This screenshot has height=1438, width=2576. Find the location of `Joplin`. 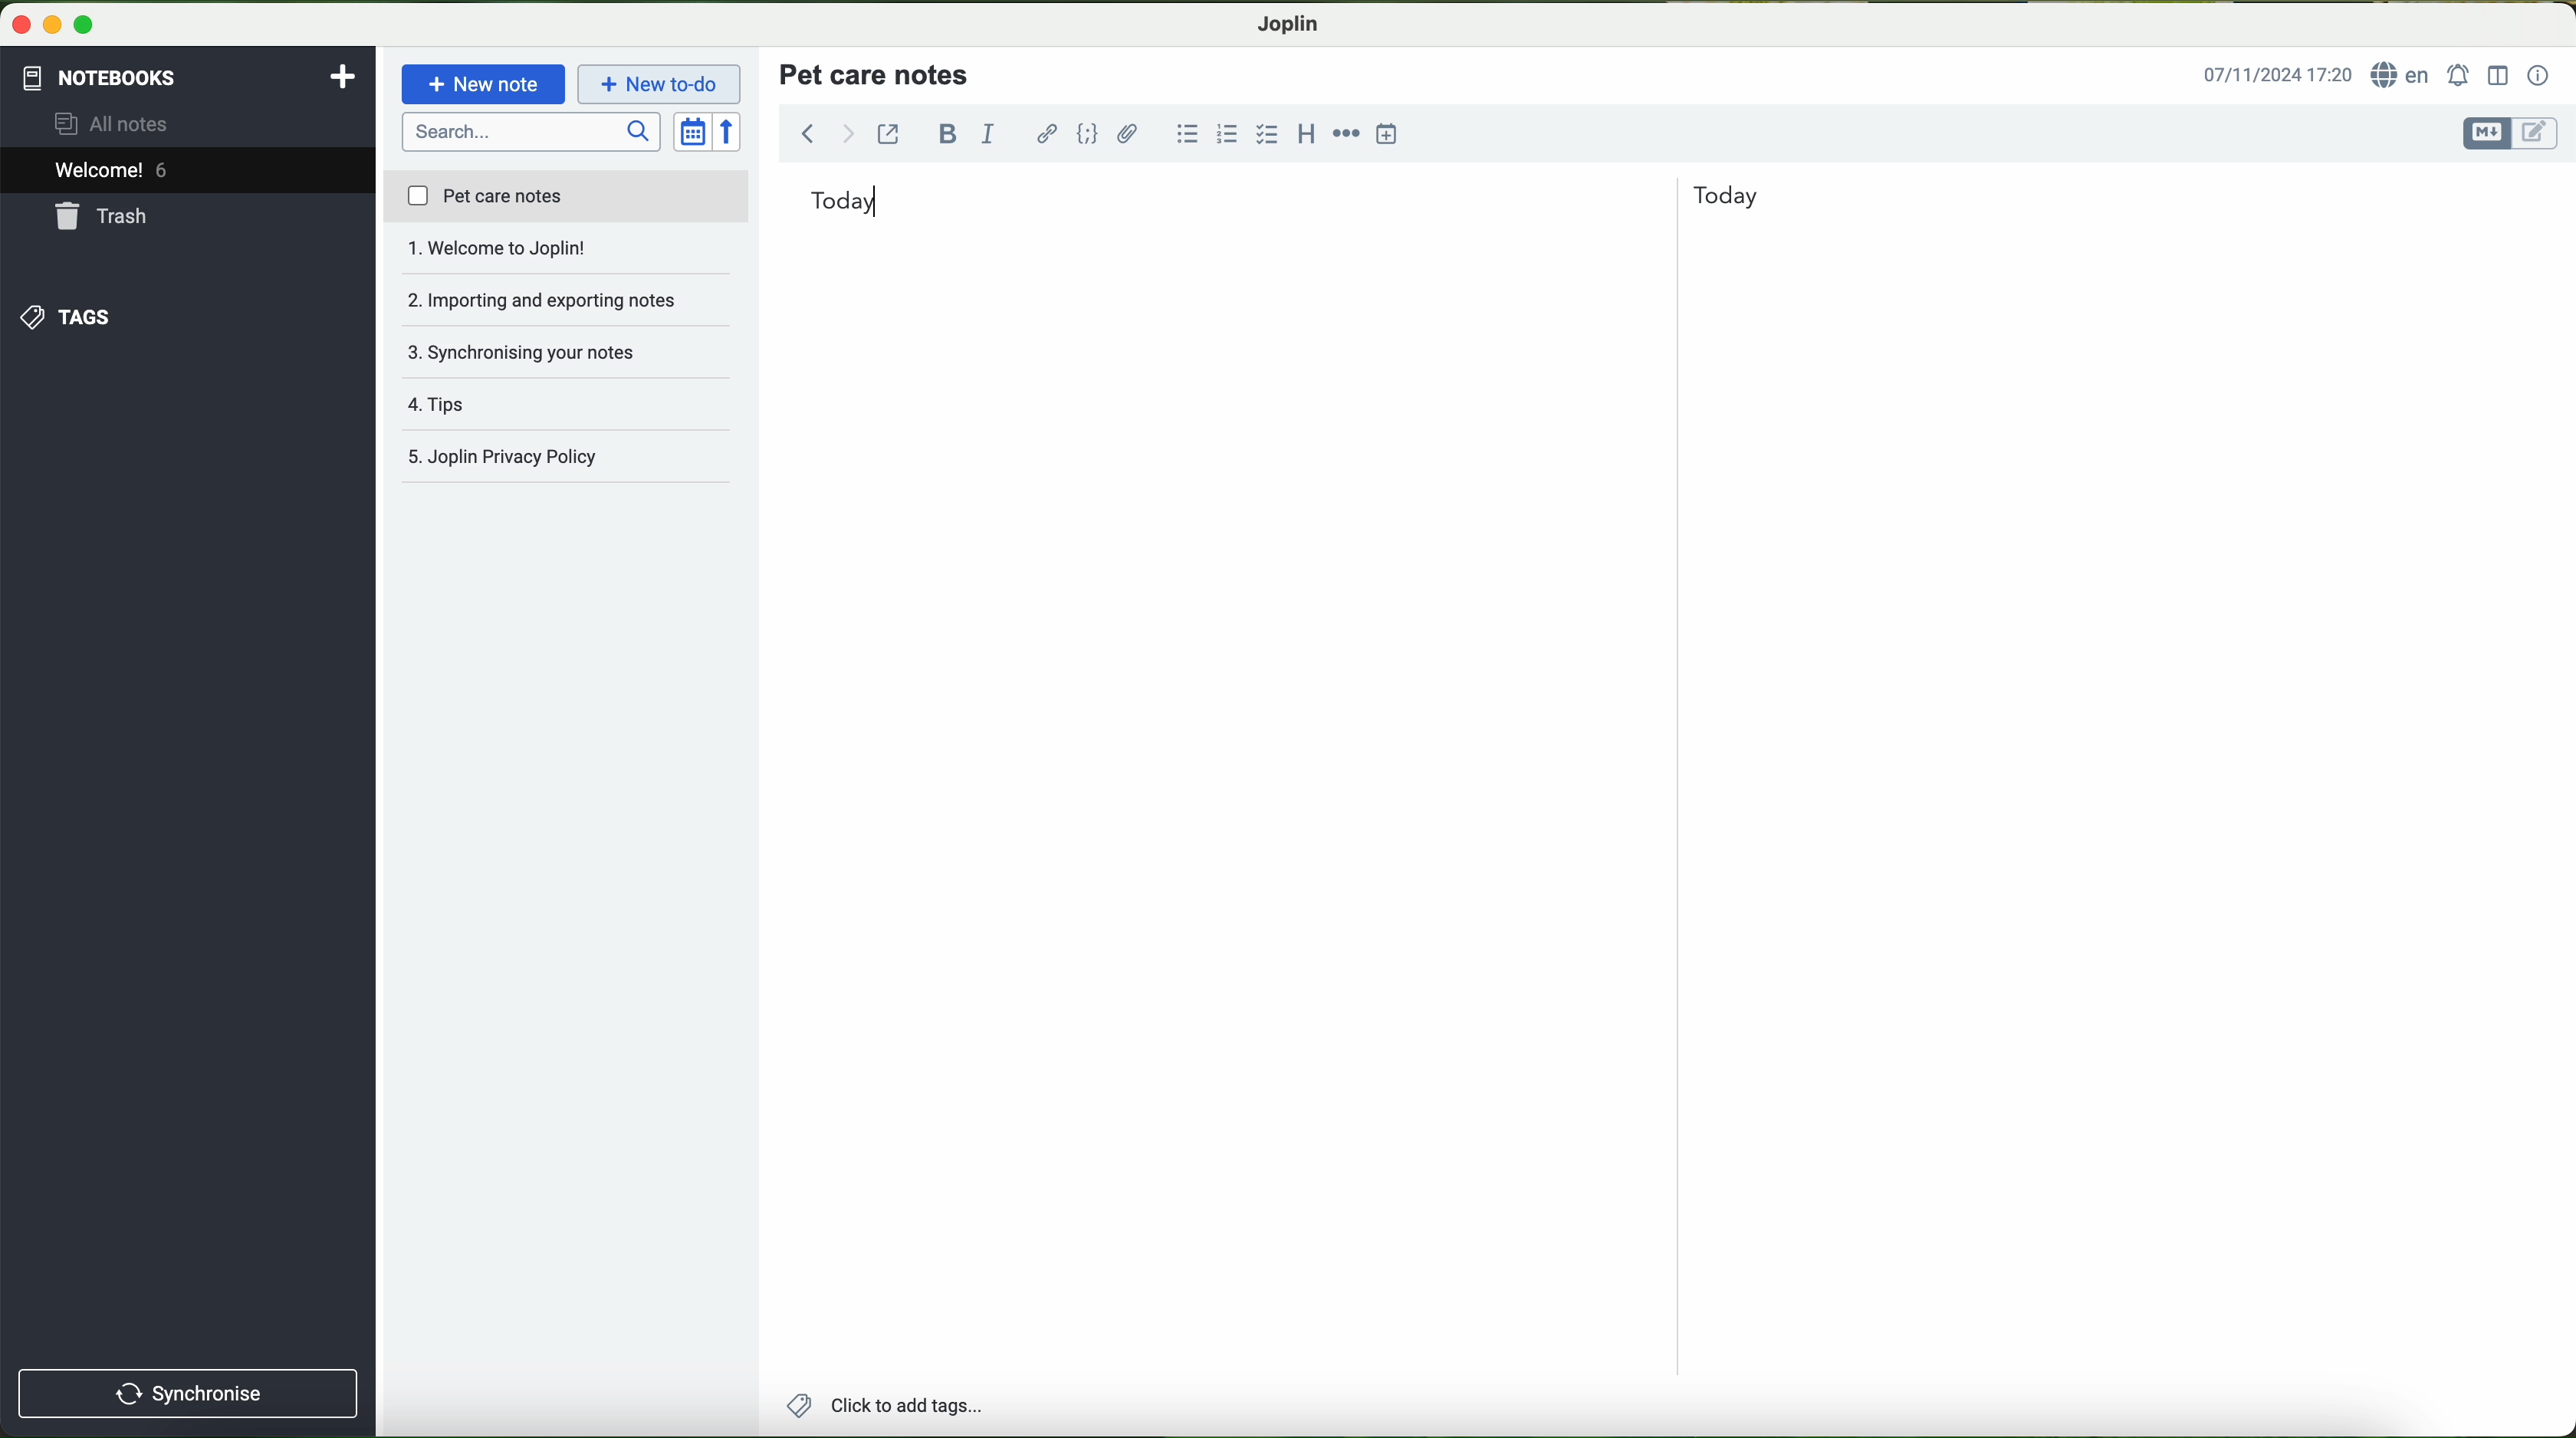

Joplin is located at coordinates (1289, 22).